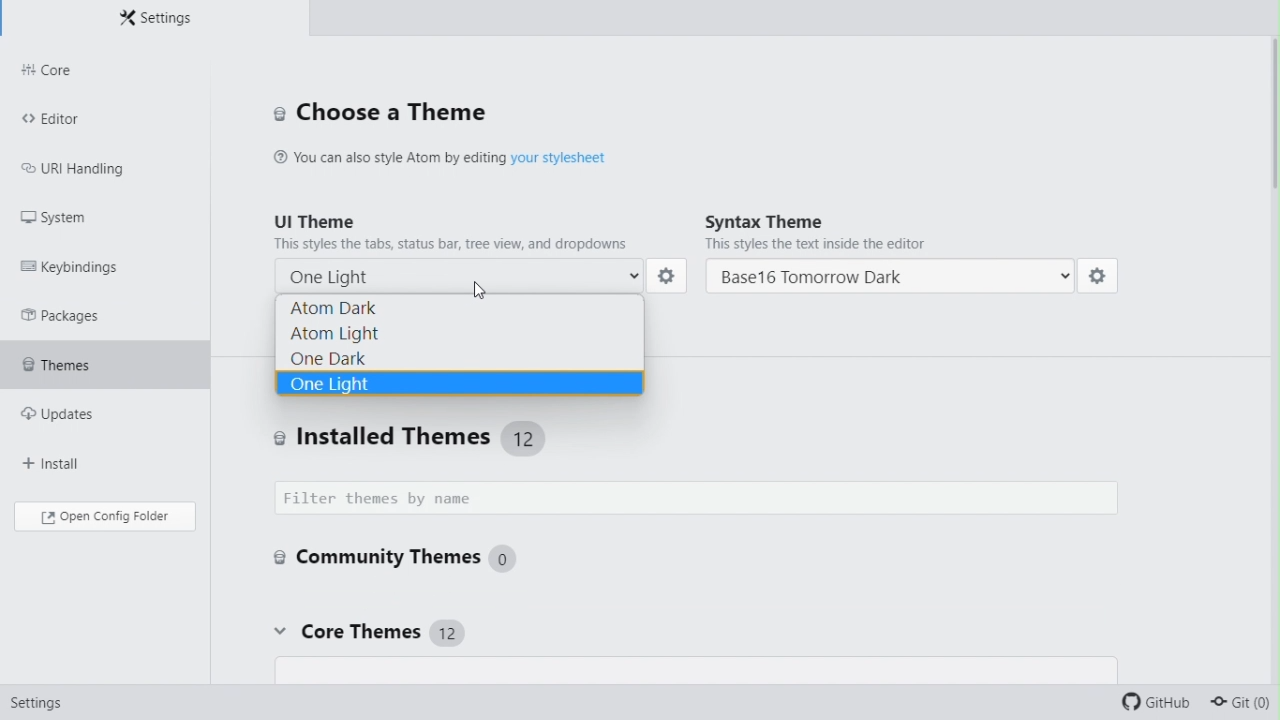 This screenshot has height=720, width=1280. Describe the element at coordinates (1099, 280) in the screenshot. I see `settings` at that location.